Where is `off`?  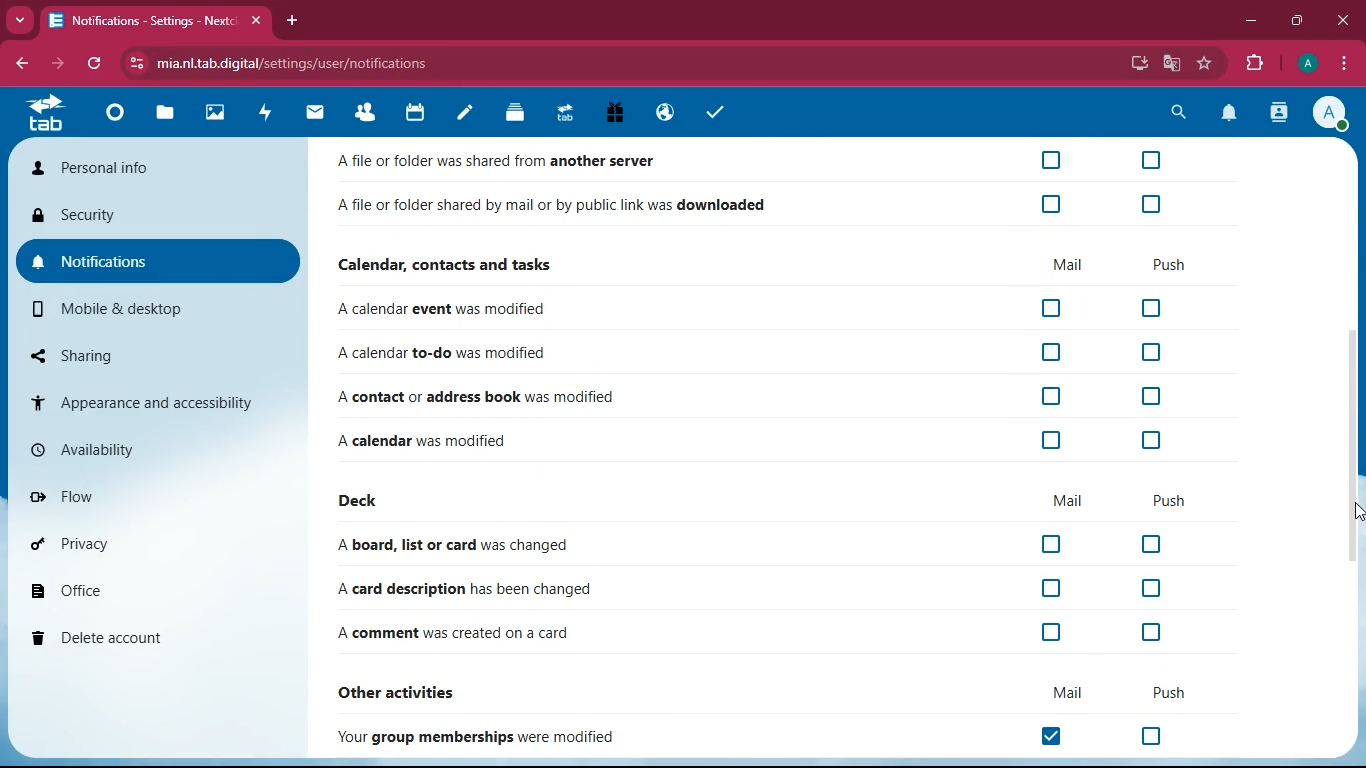 off is located at coordinates (1049, 440).